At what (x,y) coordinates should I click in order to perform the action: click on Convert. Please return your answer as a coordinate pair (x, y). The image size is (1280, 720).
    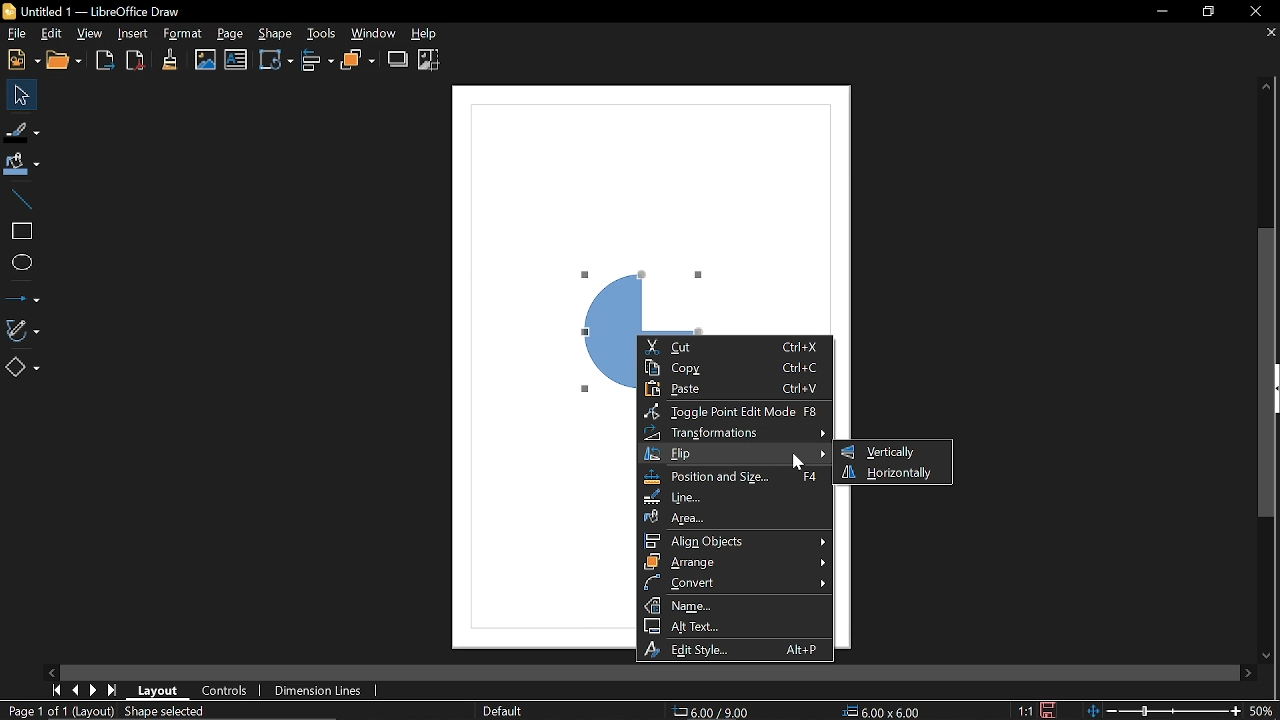
    Looking at the image, I should click on (738, 582).